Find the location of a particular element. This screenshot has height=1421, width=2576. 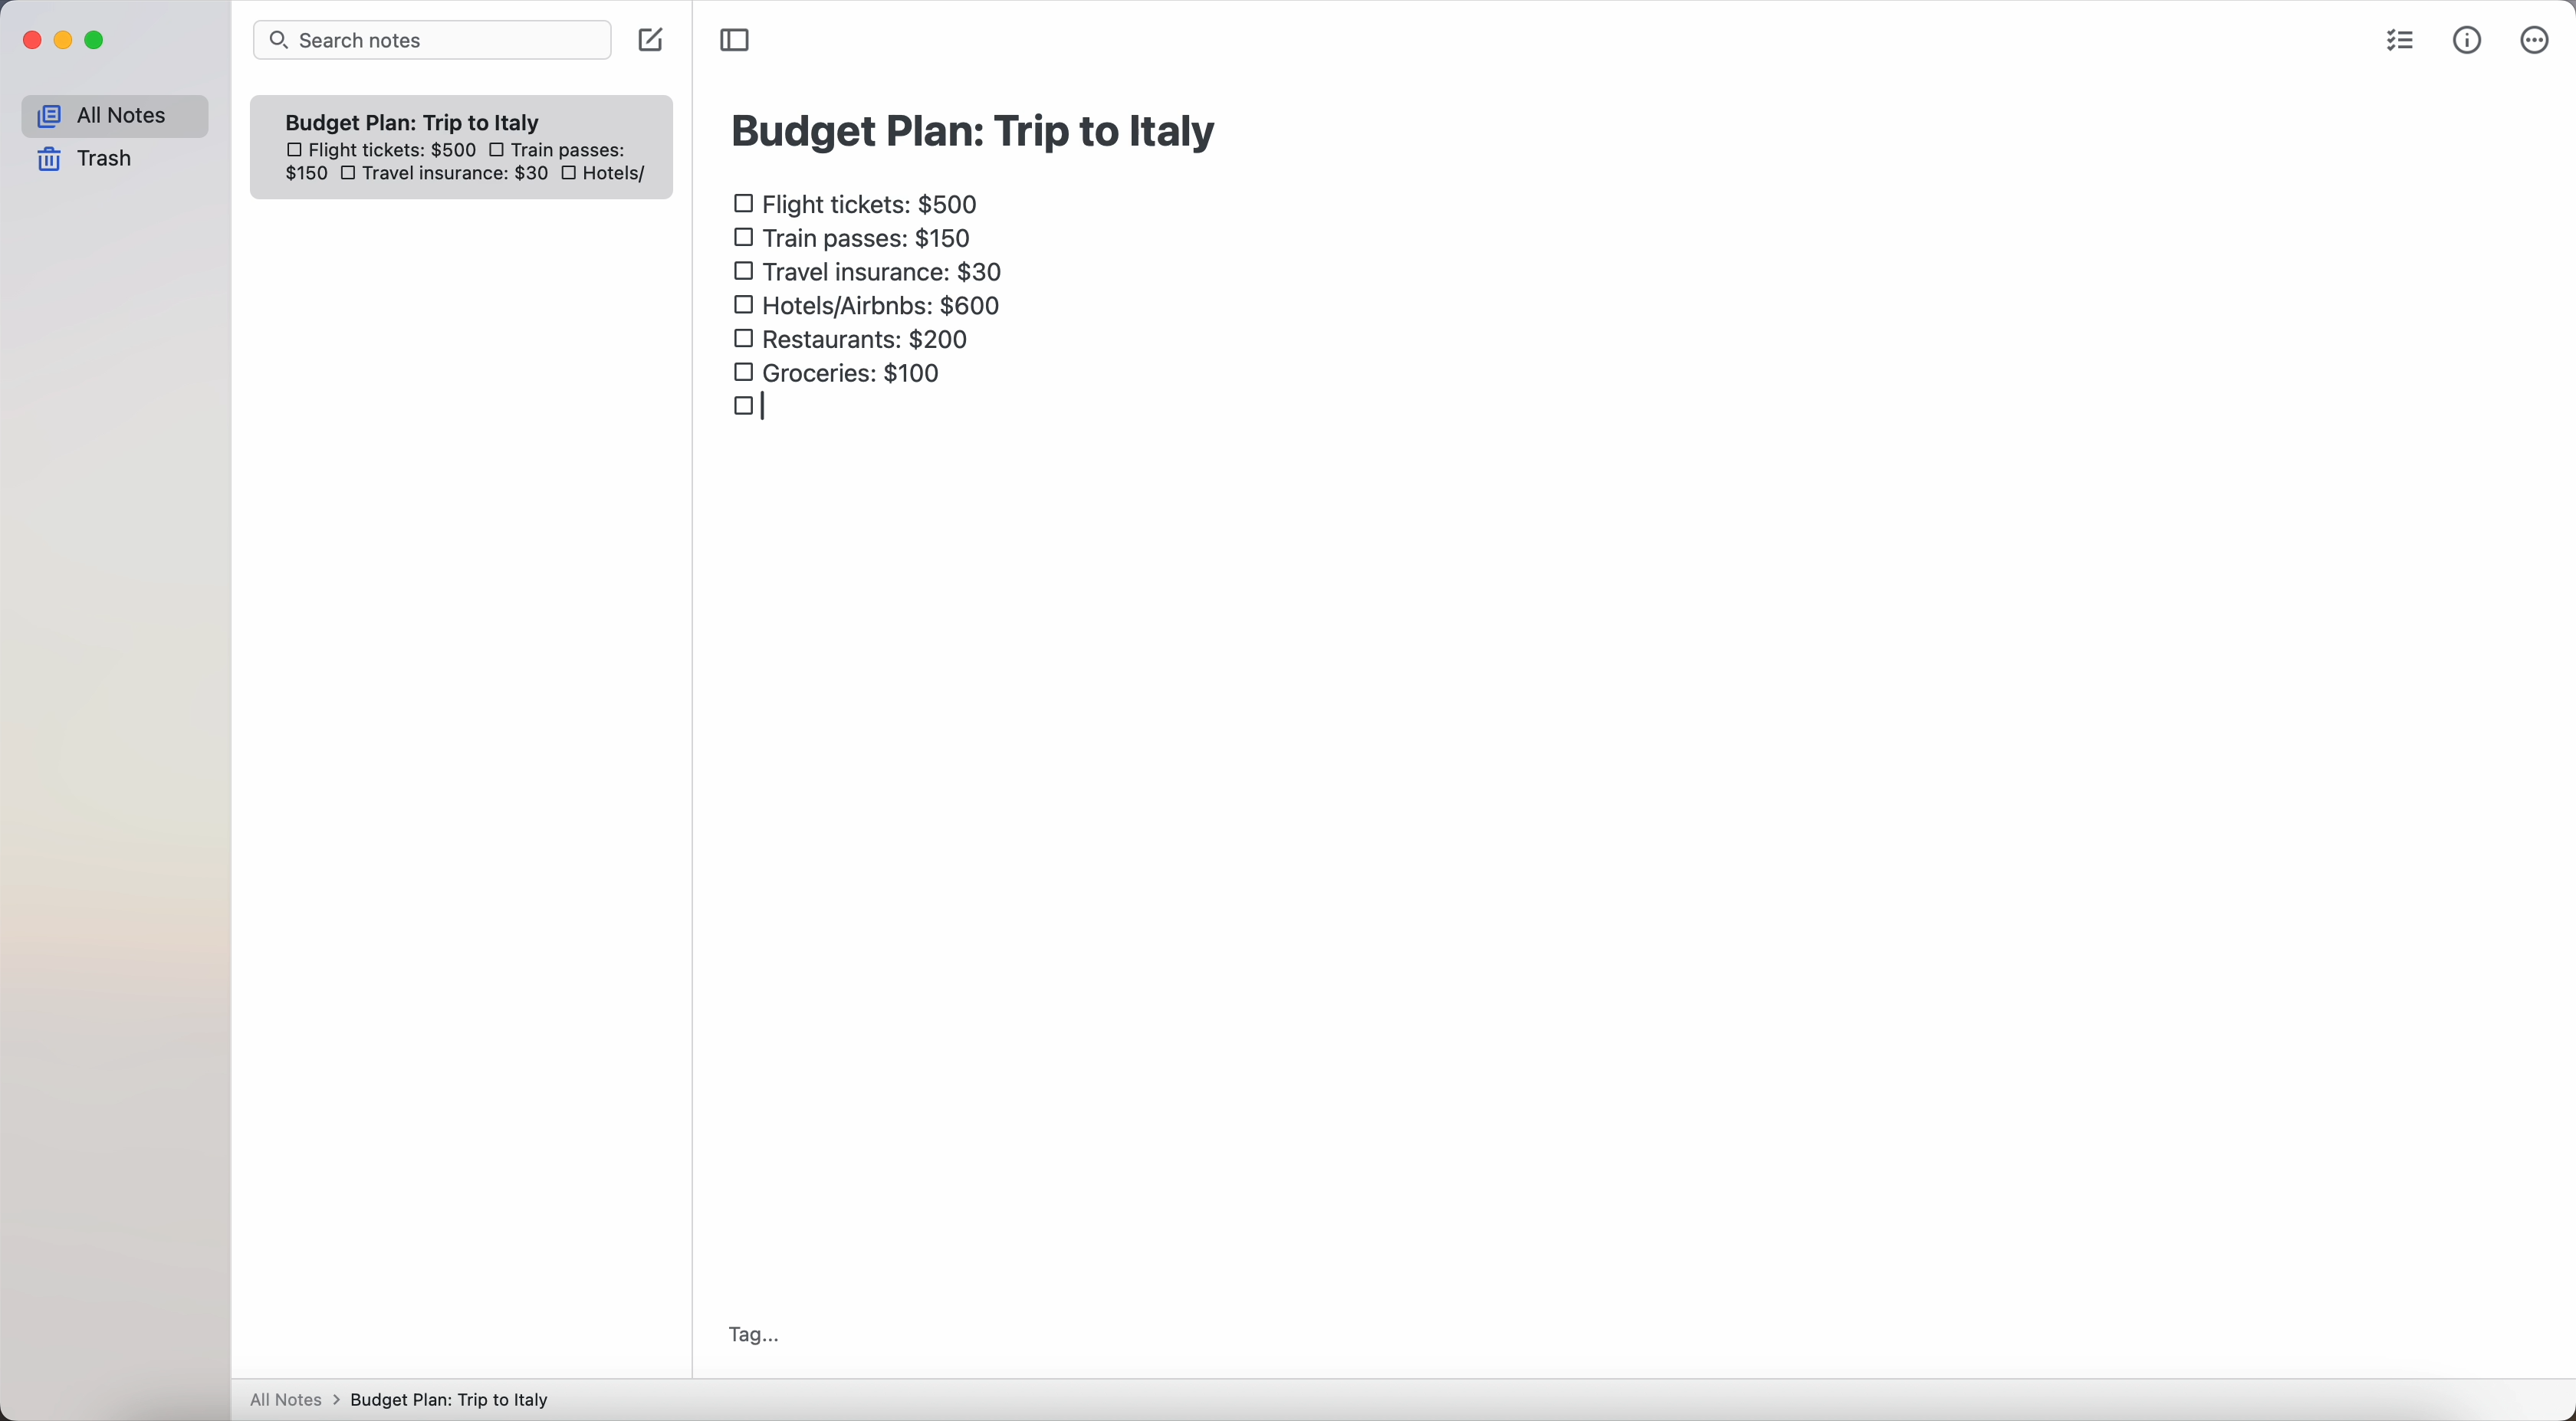

create note is located at coordinates (649, 42).